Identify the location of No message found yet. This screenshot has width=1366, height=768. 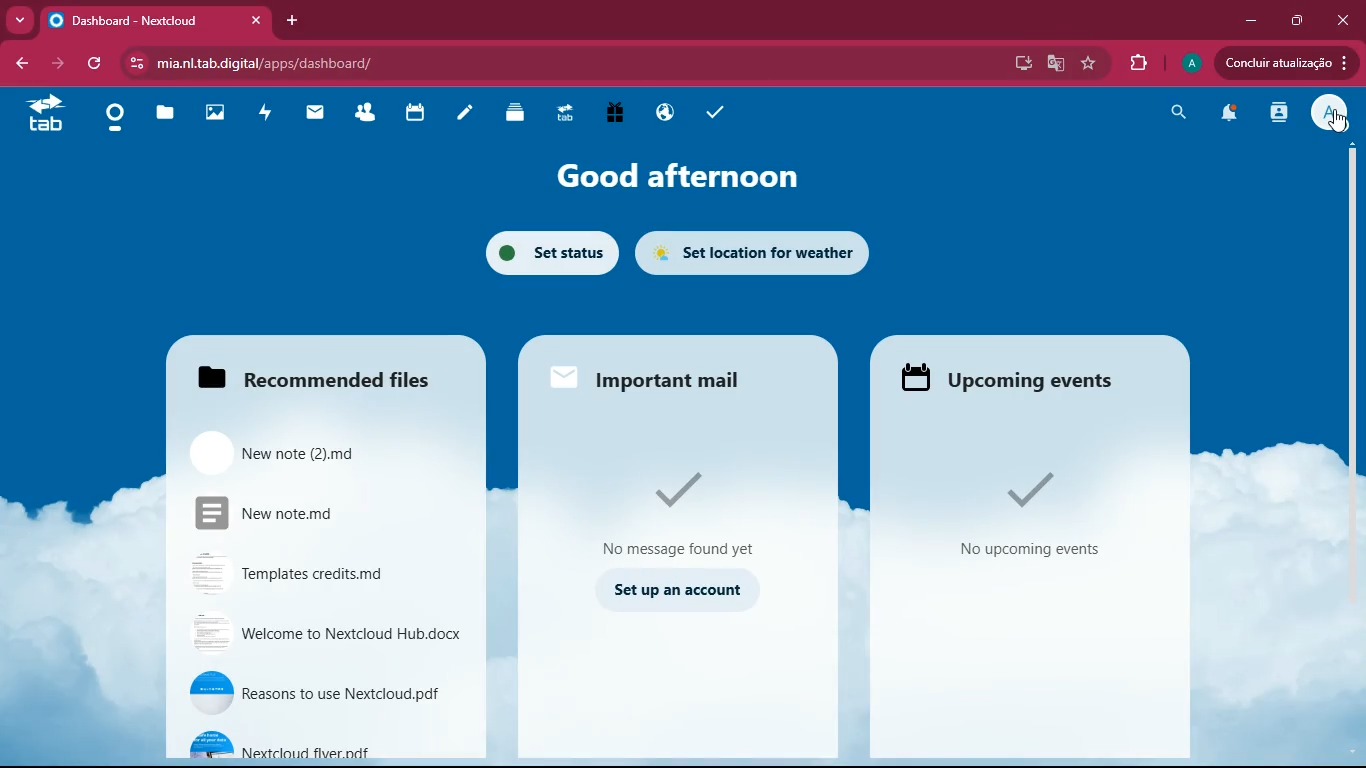
(676, 497).